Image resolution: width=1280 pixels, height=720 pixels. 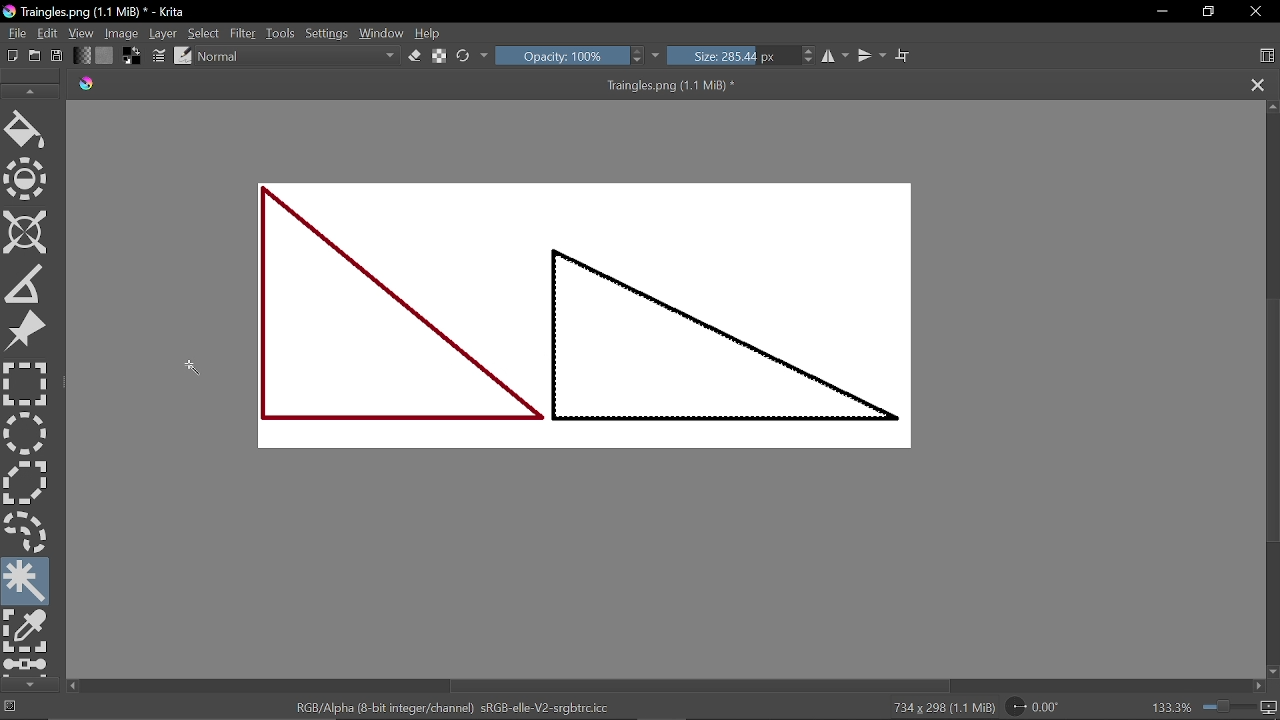 I want to click on Close, so click(x=1257, y=11).